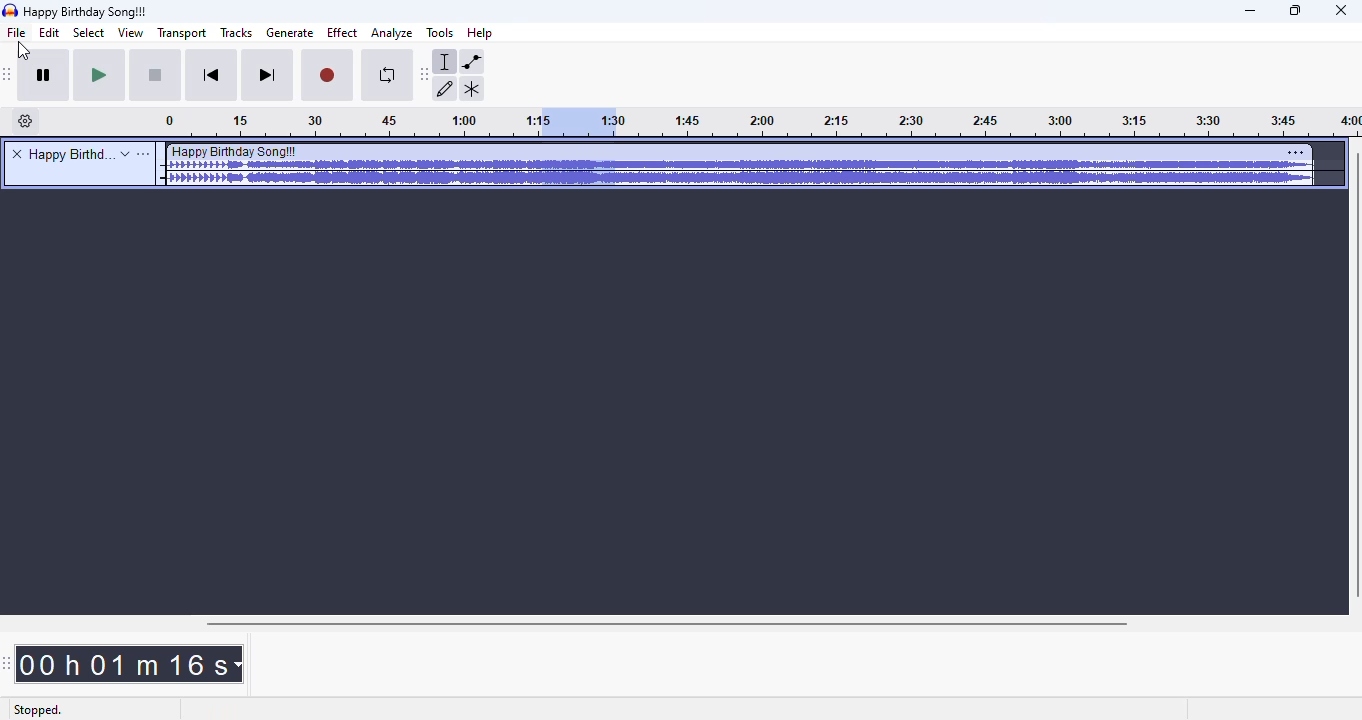  I want to click on timeline, so click(989, 124).